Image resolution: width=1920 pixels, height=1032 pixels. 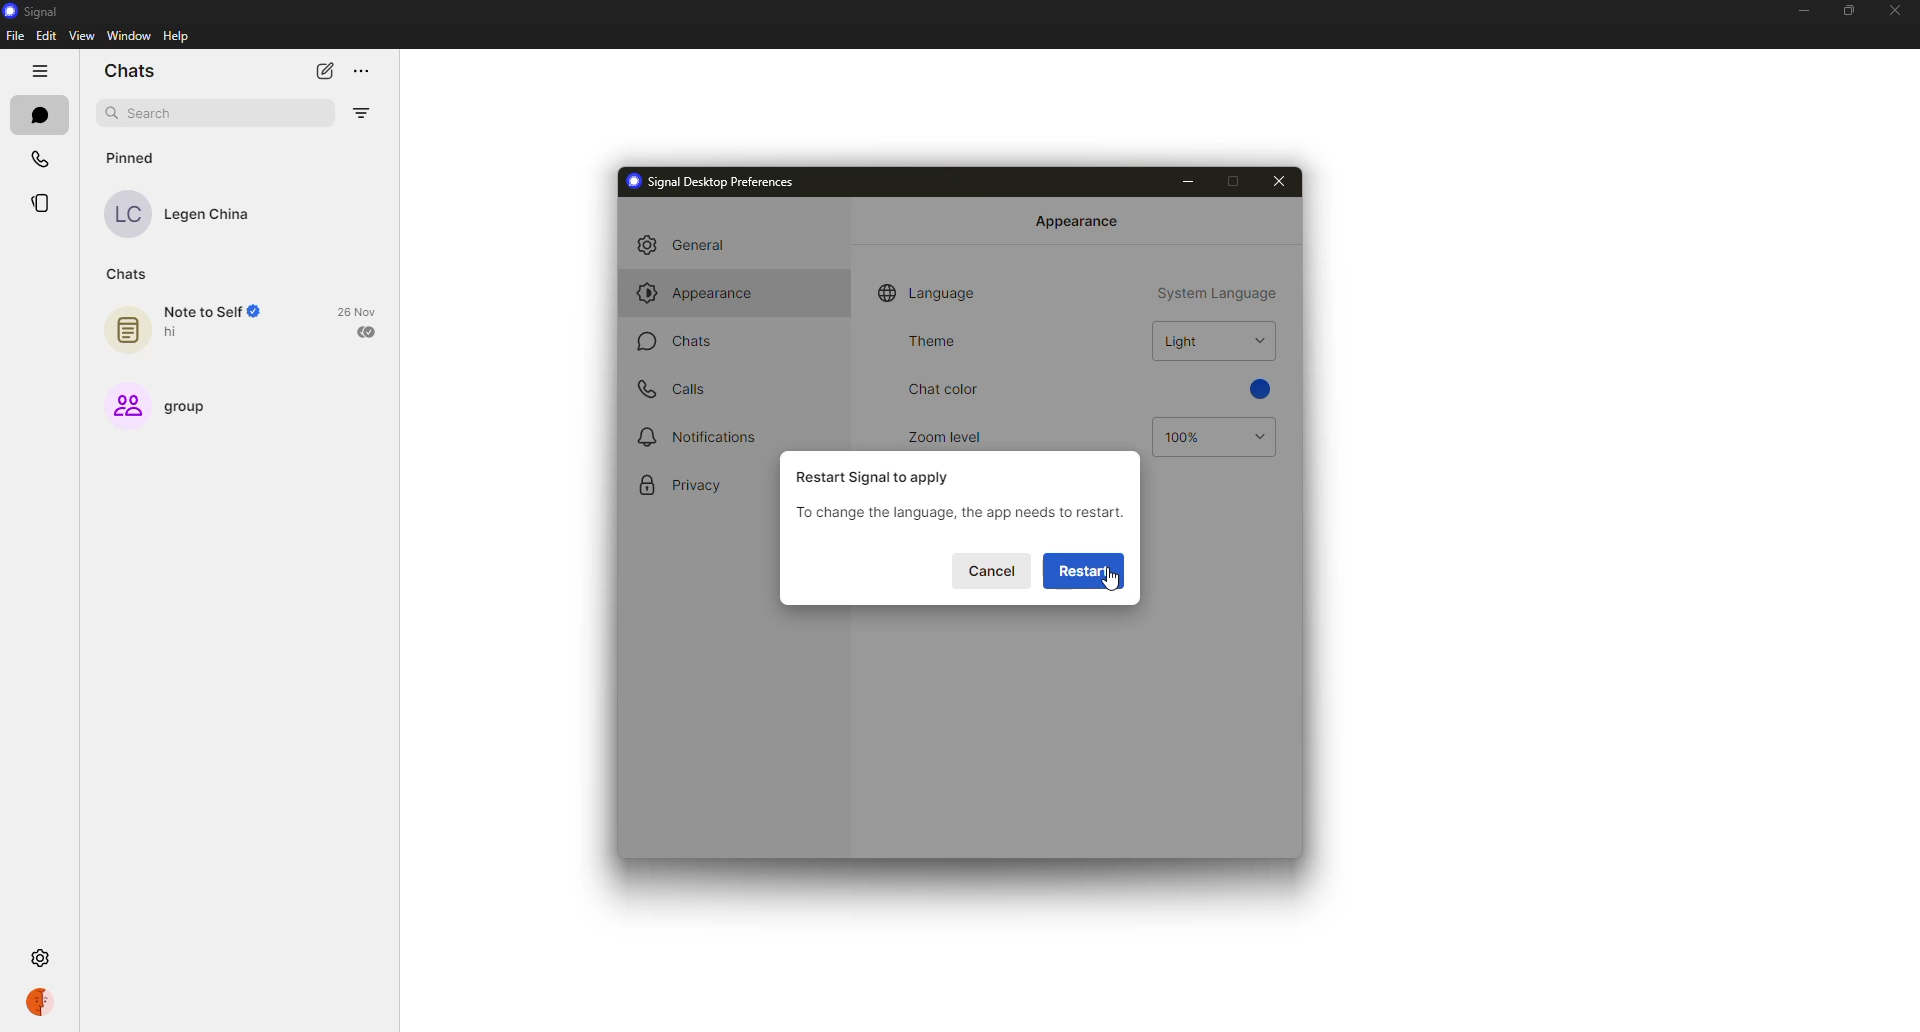 I want to click on system language, so click(x=1219, y=293).